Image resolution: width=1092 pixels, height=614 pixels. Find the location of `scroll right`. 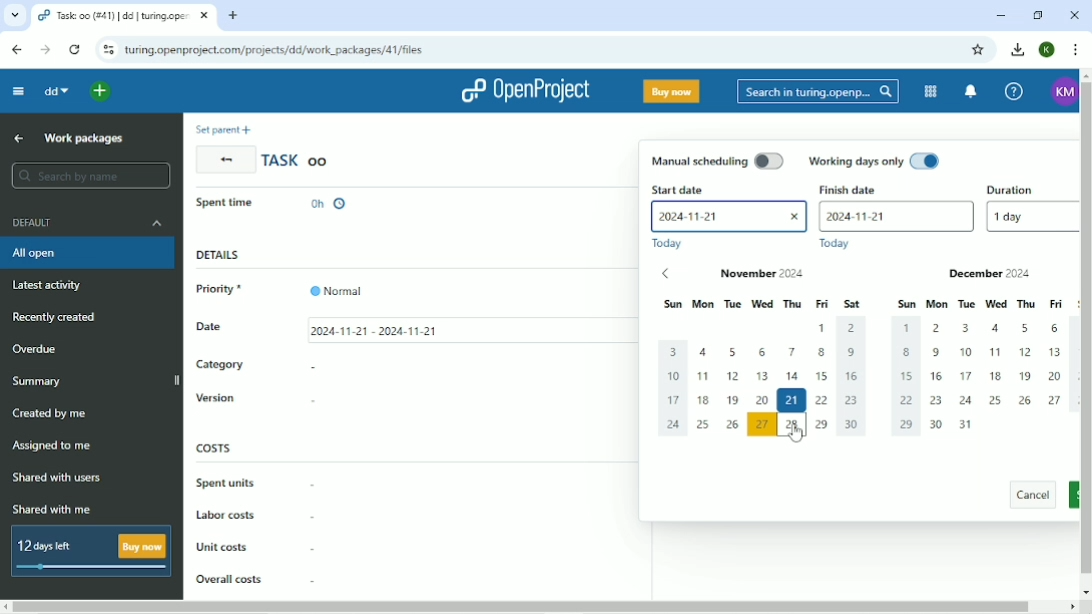

scroll right is located at coordinates (1069, 607).